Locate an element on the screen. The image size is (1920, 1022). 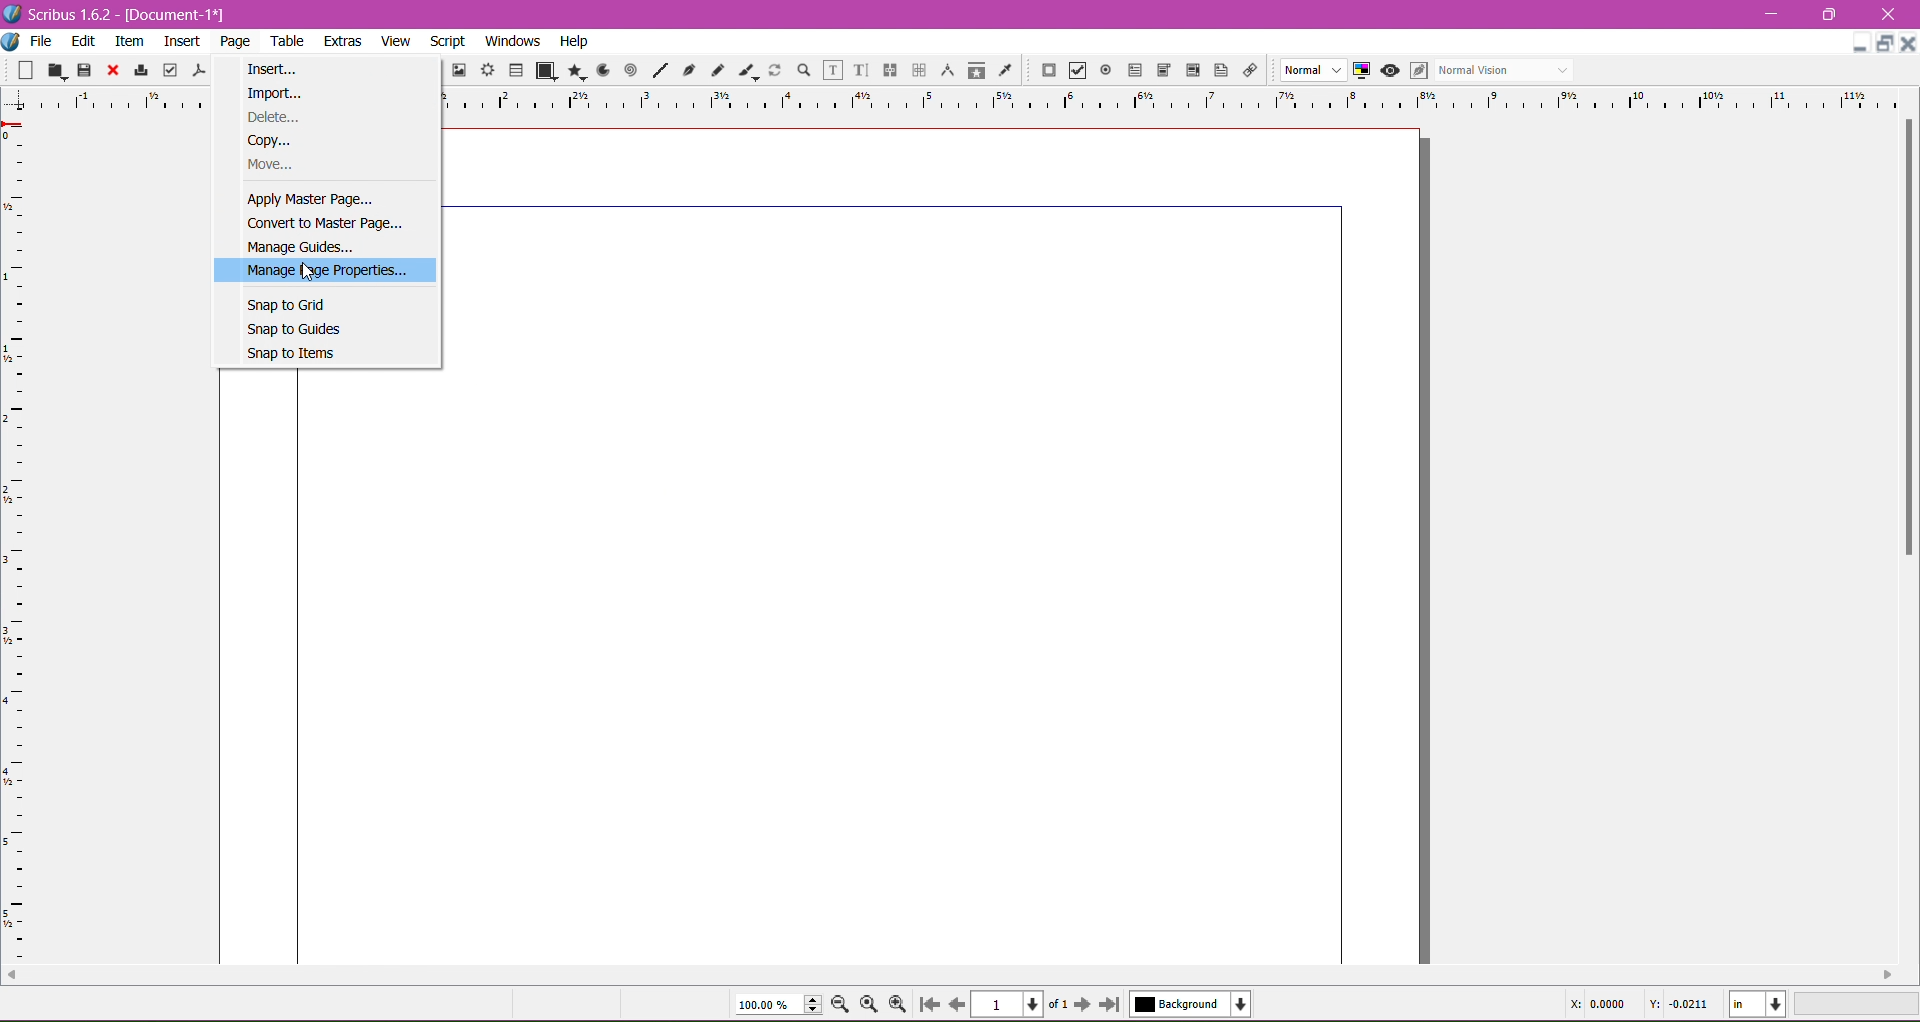
Render Frame is located at coordinates (489, 70).